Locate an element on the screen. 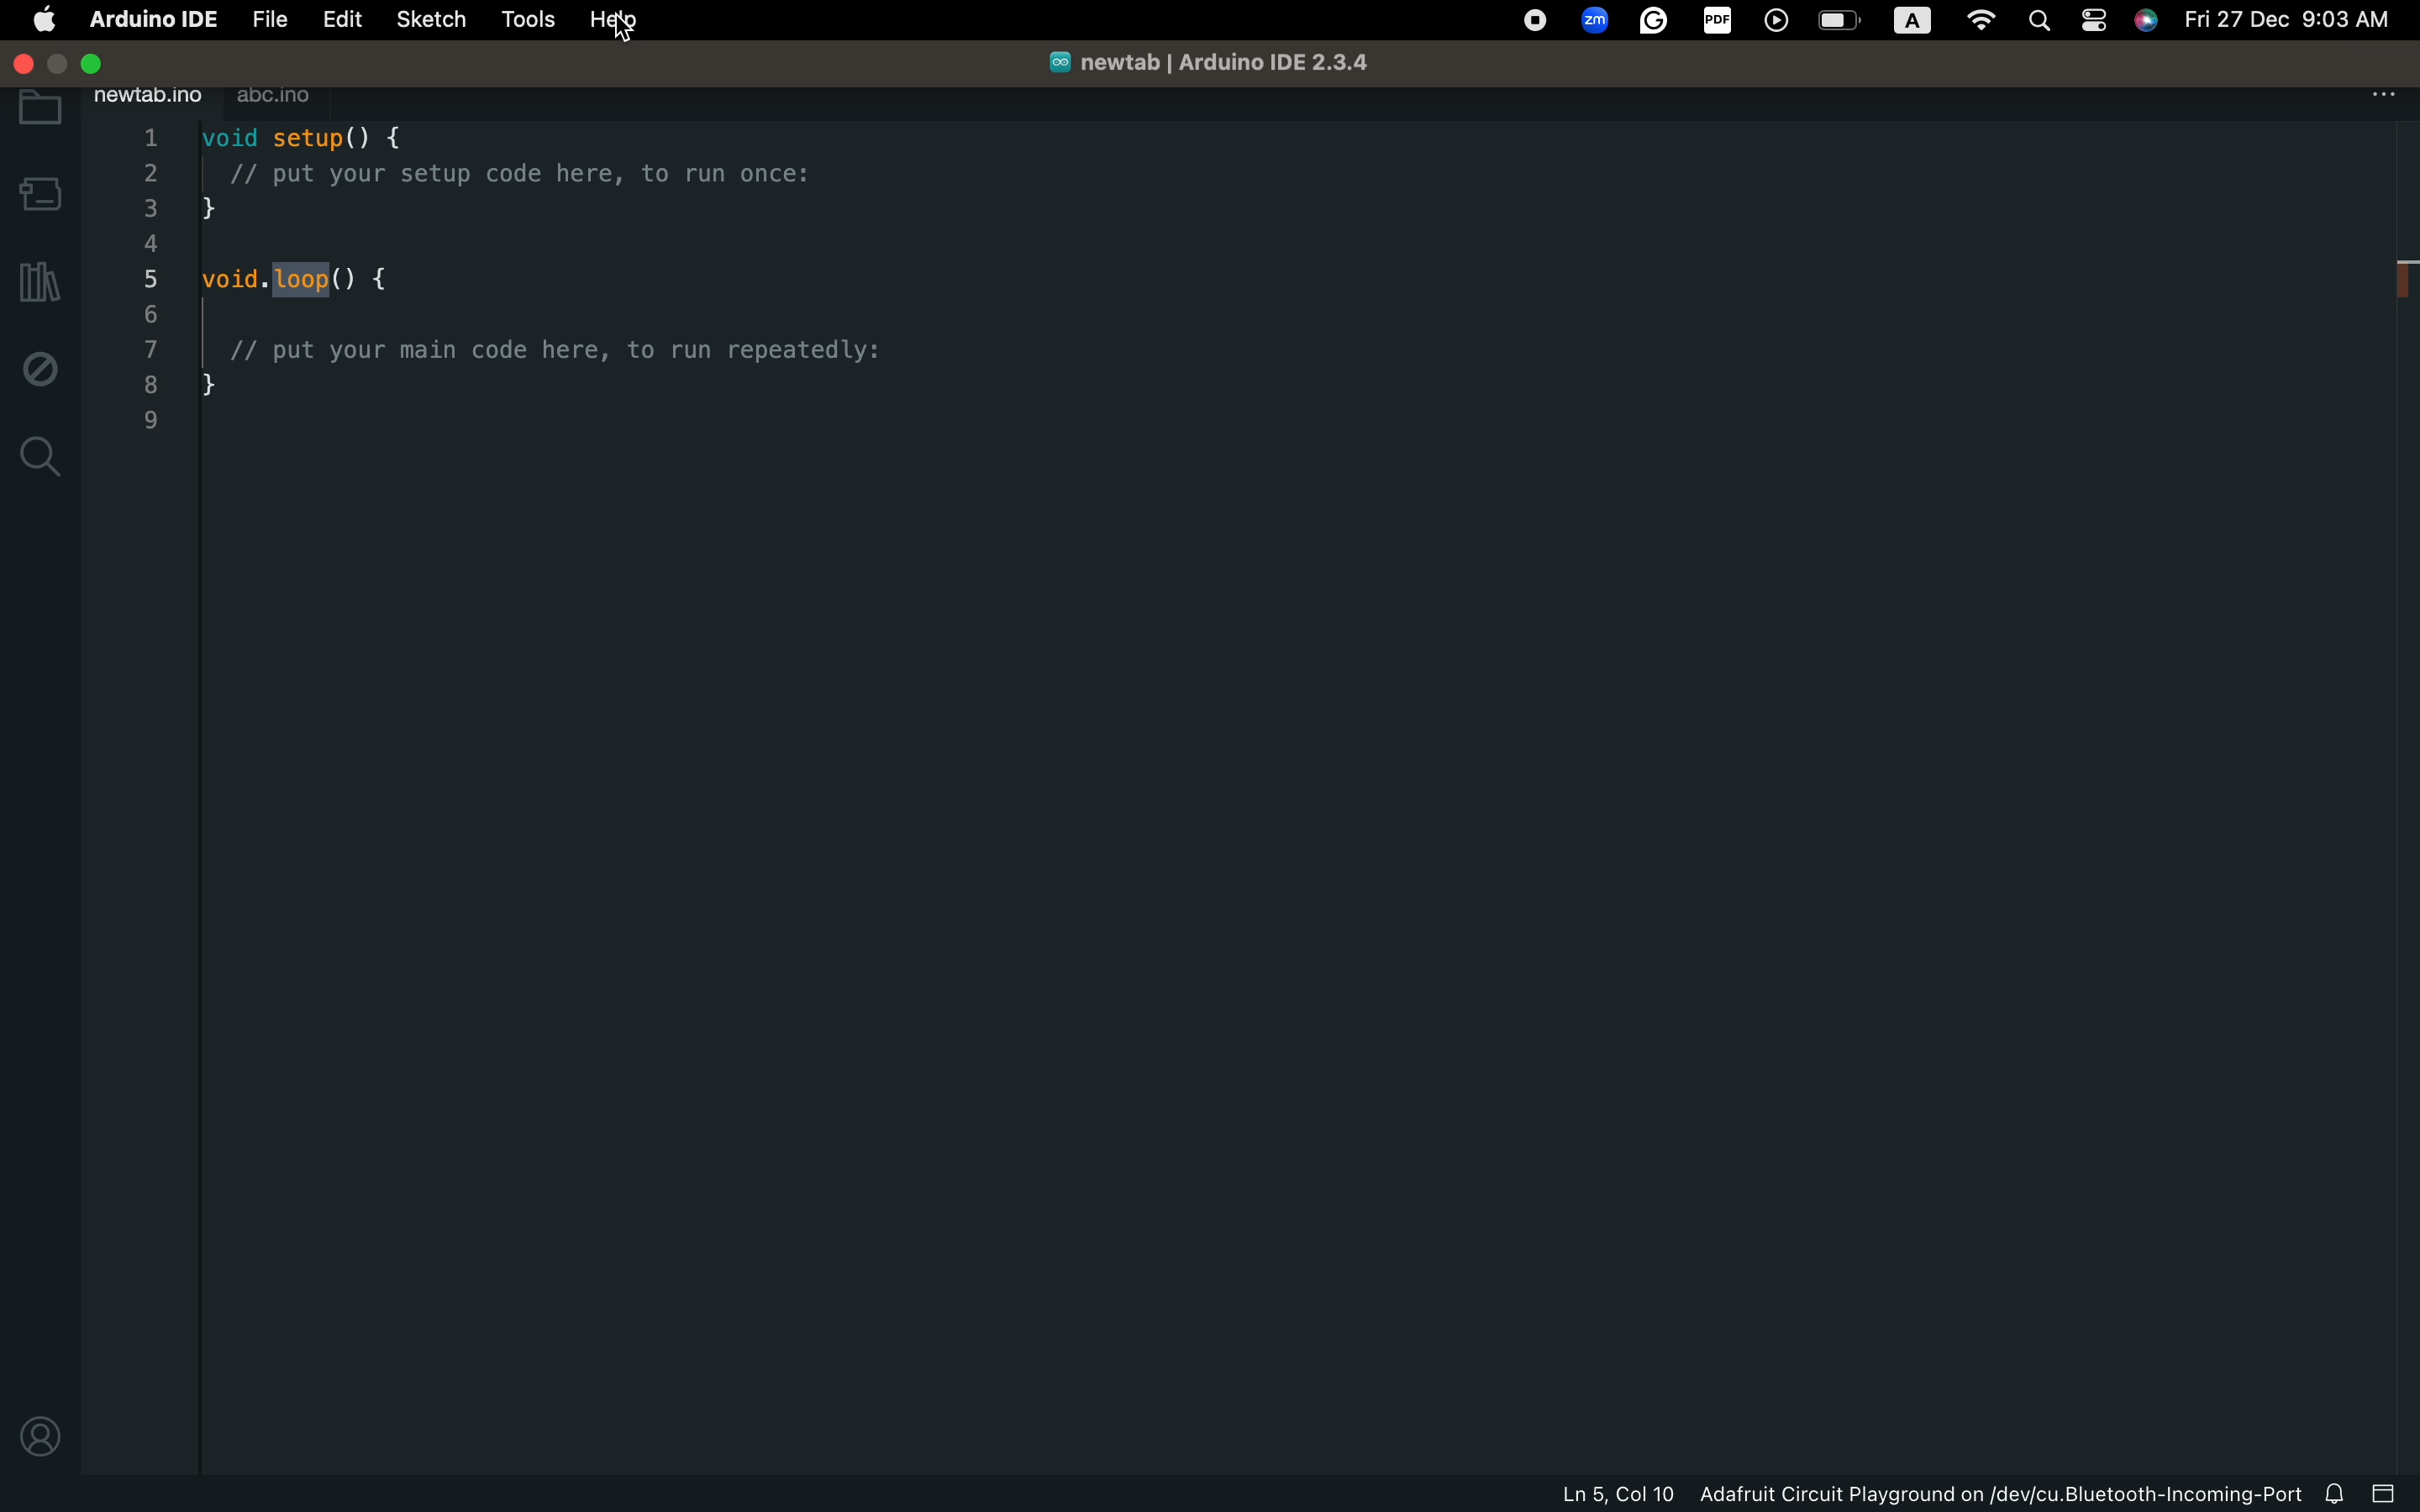  Arduino IDE is located at coordinates (152, 18).